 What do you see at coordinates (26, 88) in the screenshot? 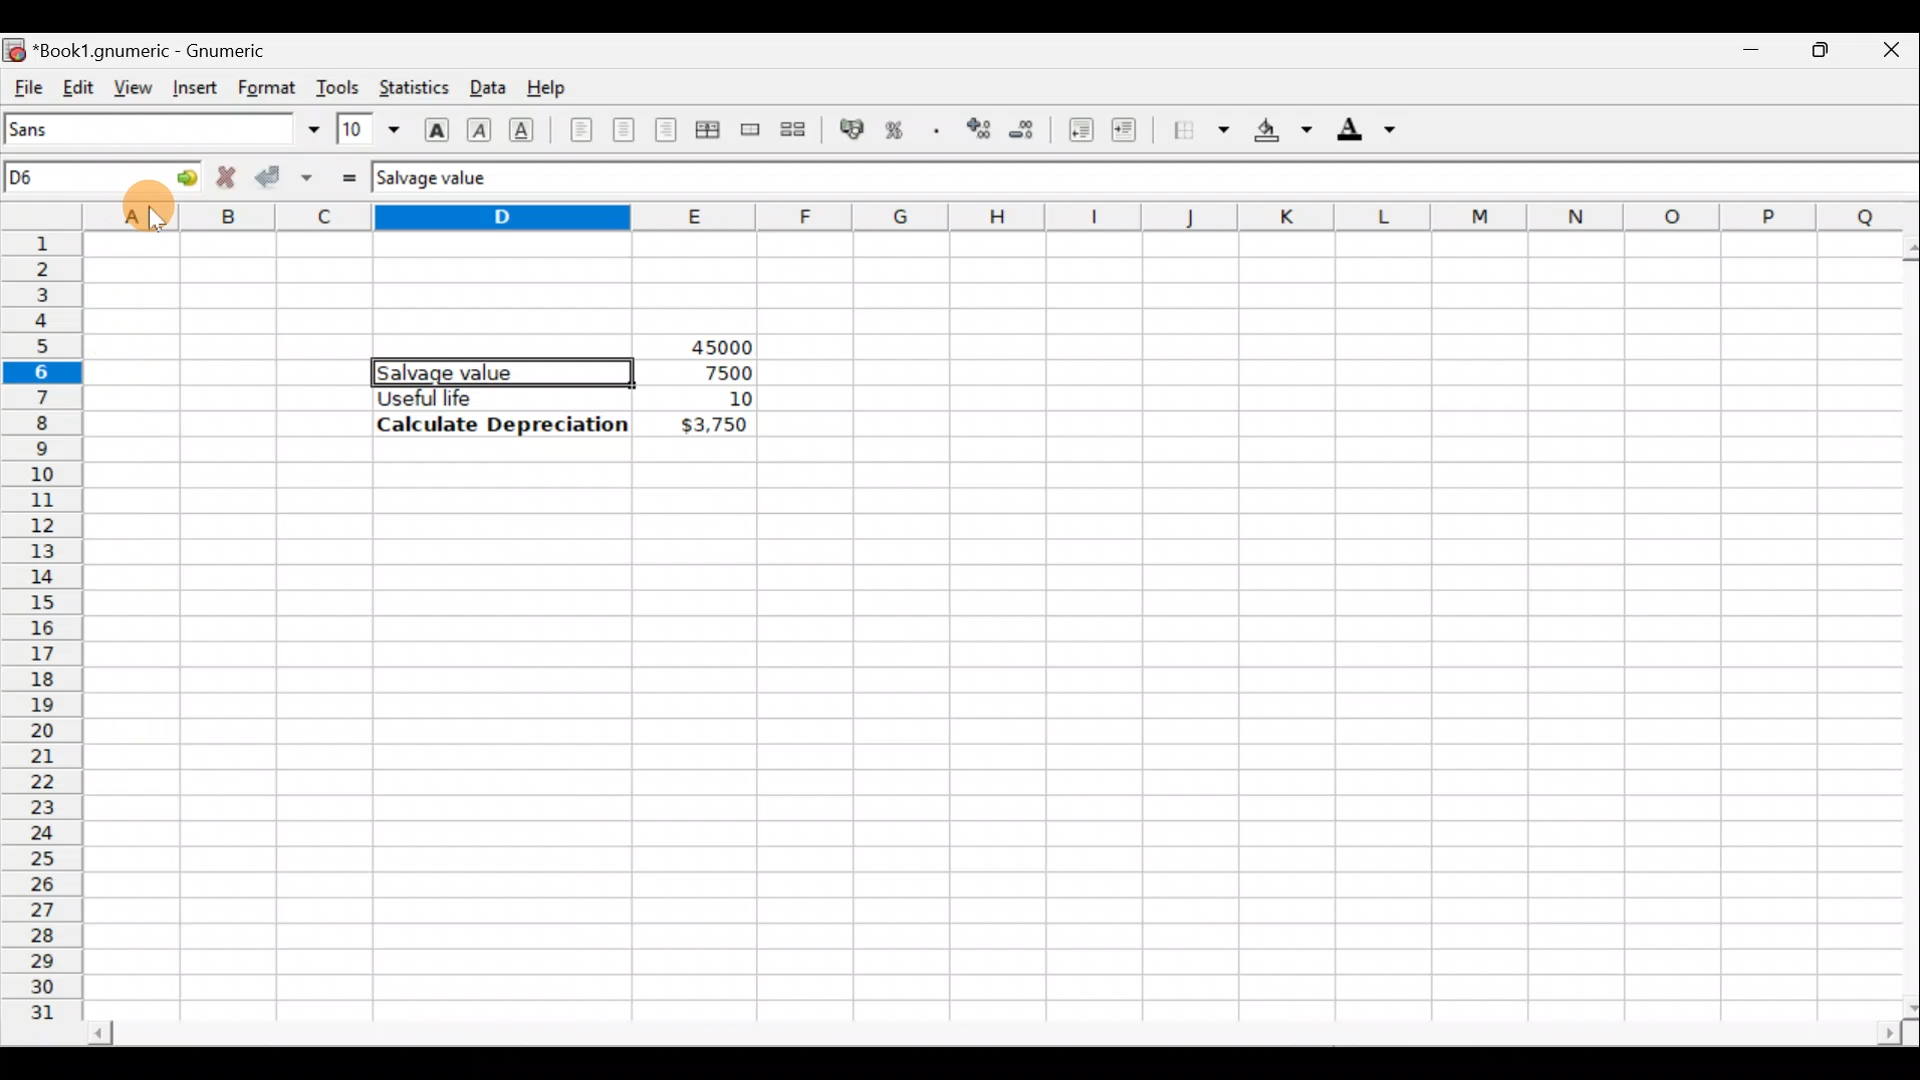
I see `File` at bounding box center [26, 88].